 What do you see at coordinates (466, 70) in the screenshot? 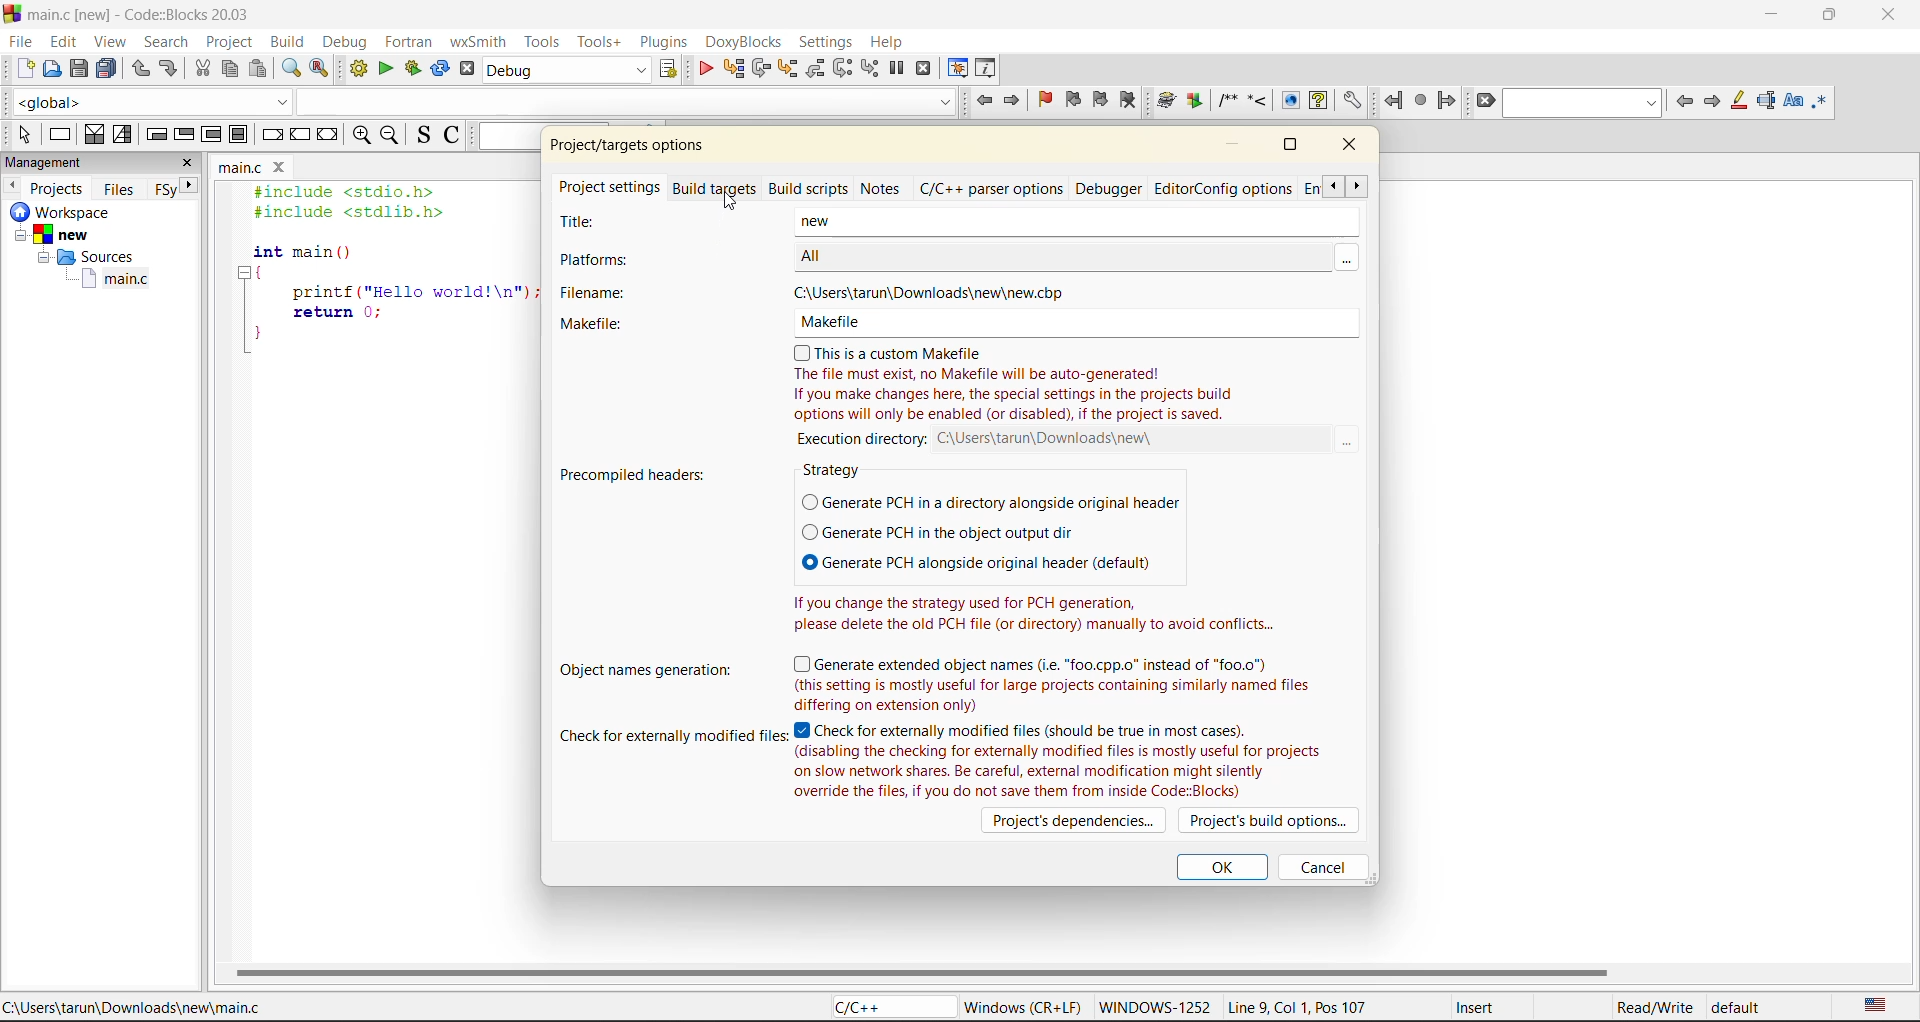
I see `abort` at bounding box center [466, 70].